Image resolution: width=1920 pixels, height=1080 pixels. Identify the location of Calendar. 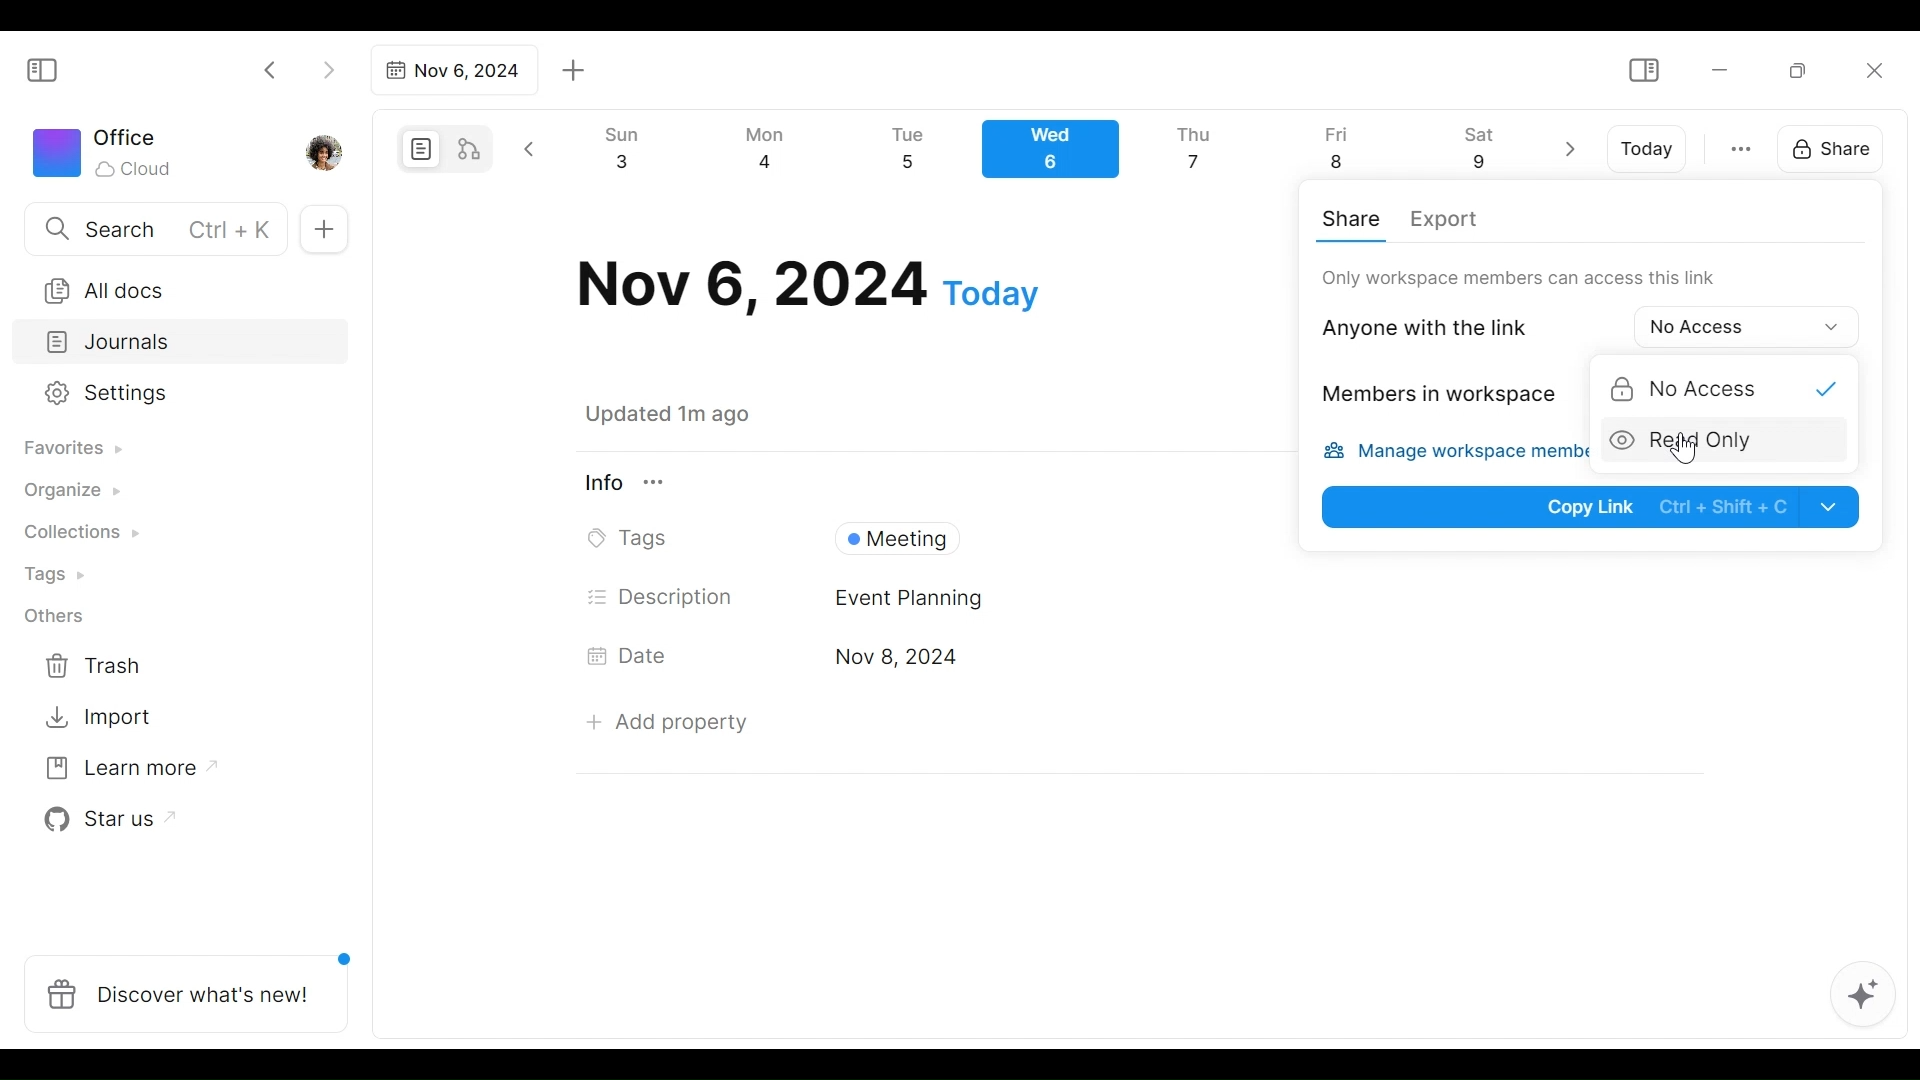
(1059, 154).